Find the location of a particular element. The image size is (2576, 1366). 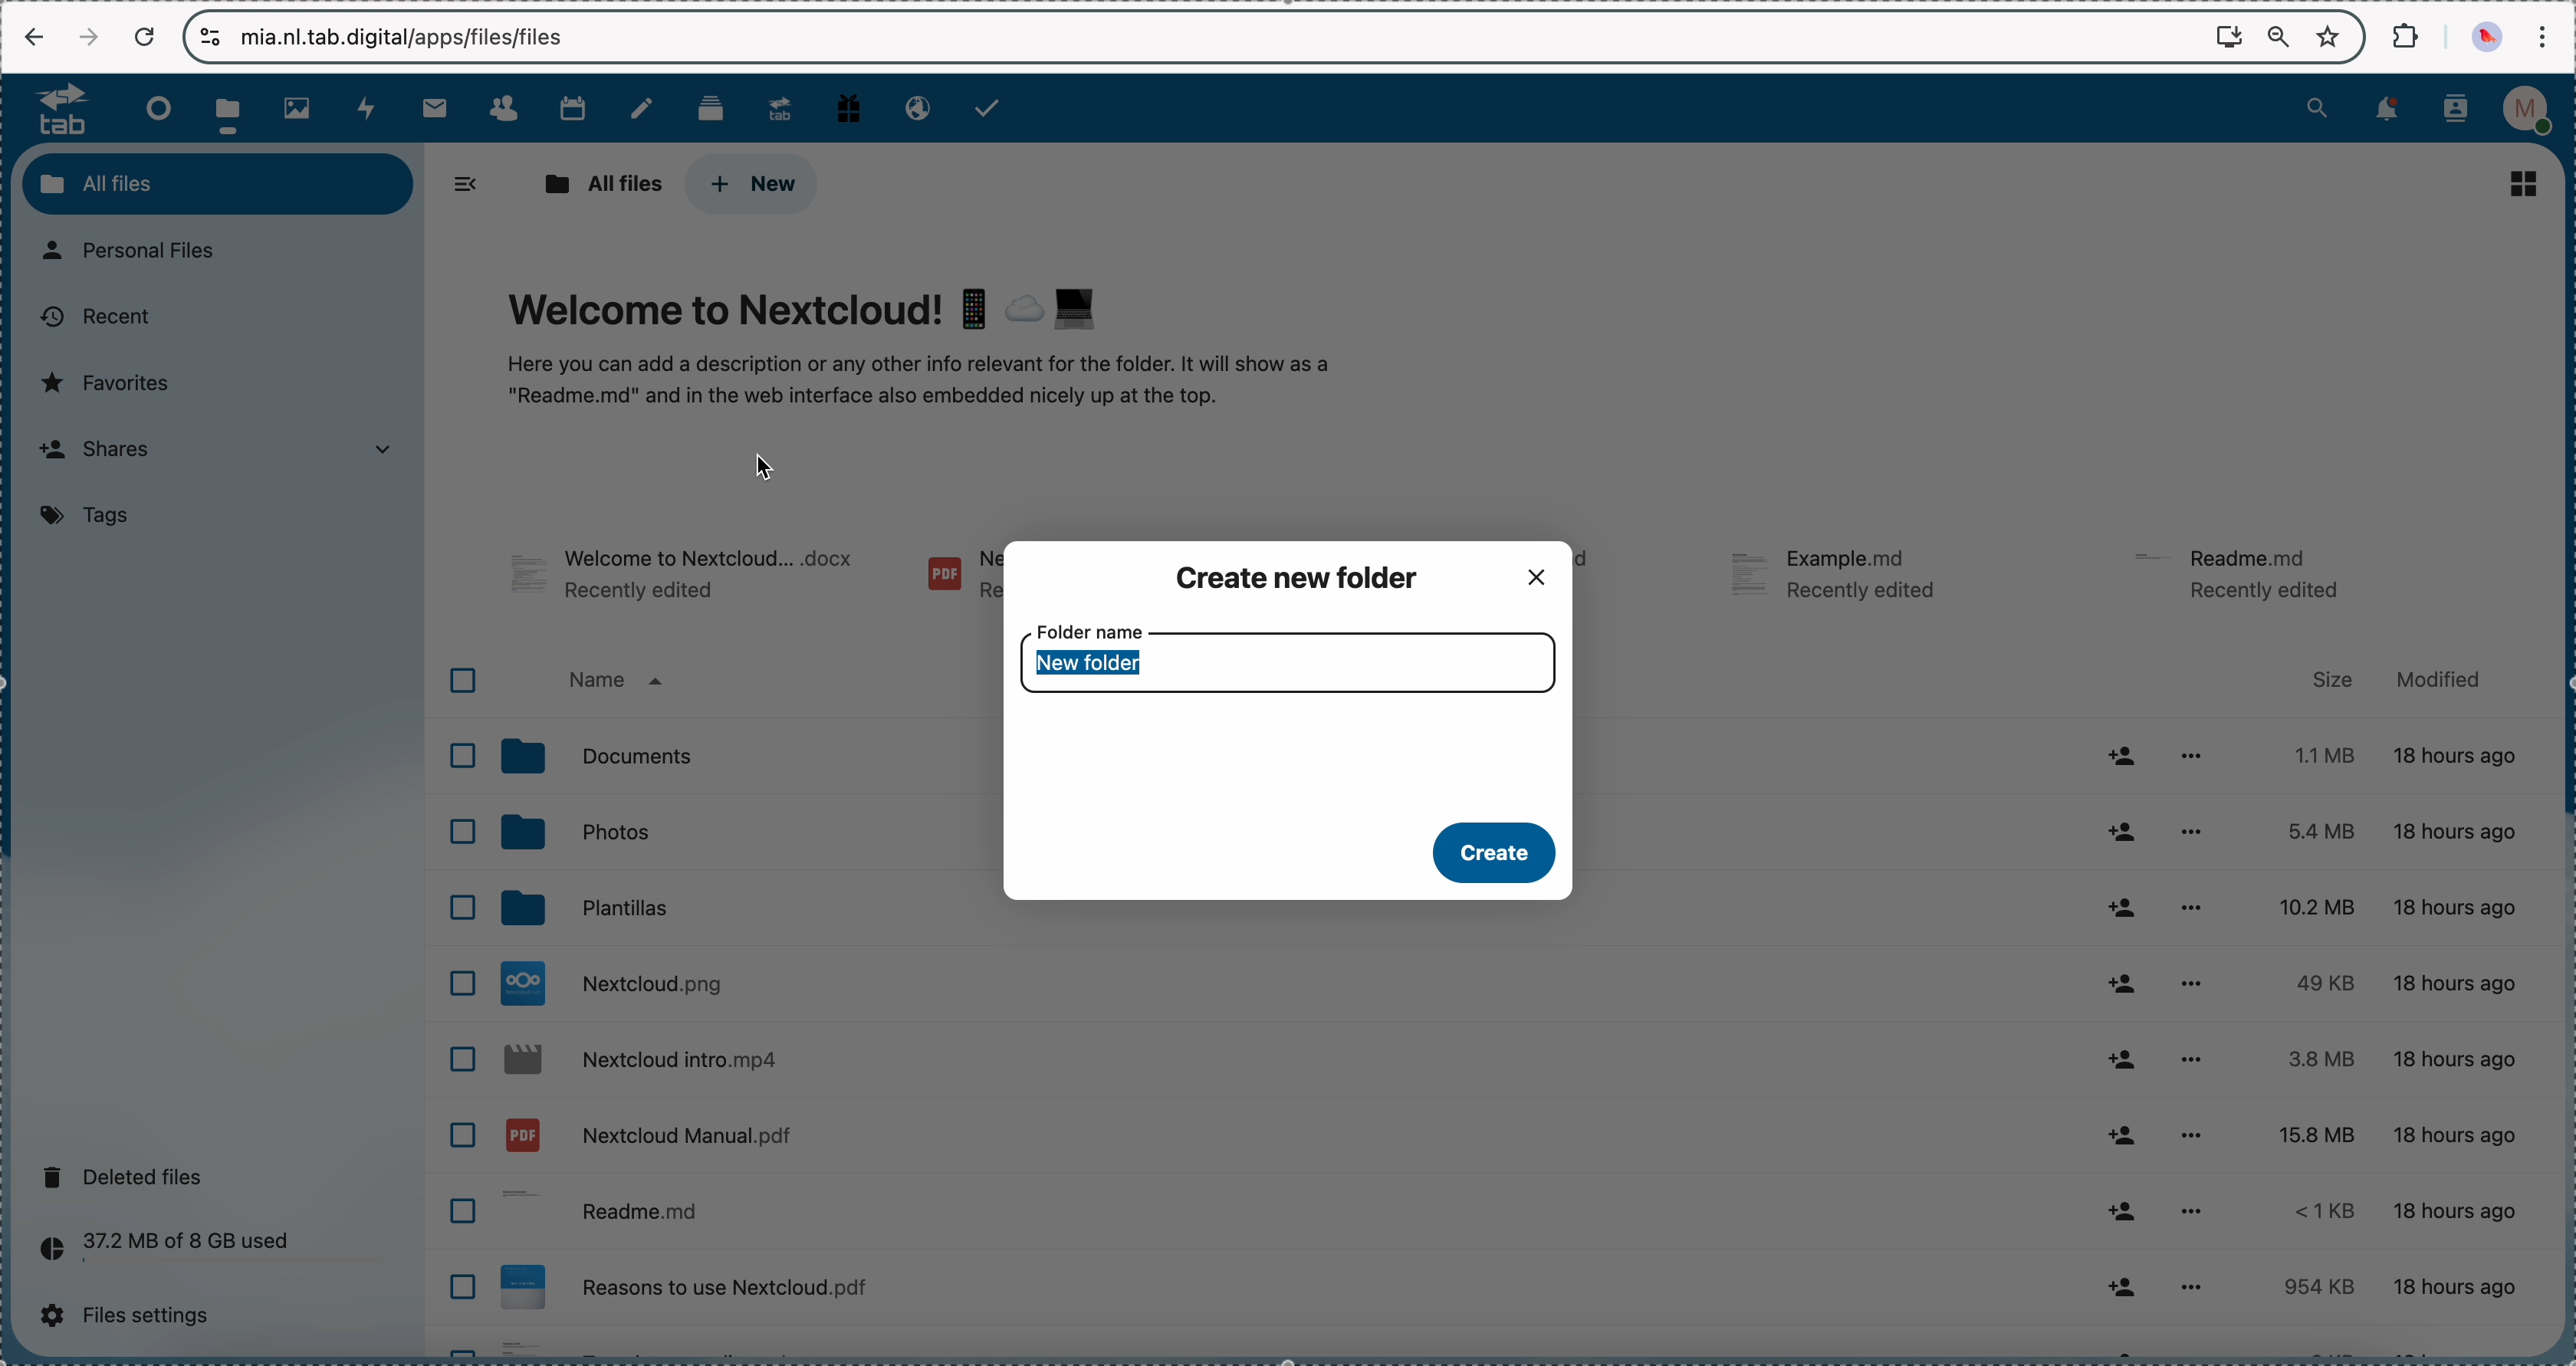

more options is located at coordinates (2189, 908).